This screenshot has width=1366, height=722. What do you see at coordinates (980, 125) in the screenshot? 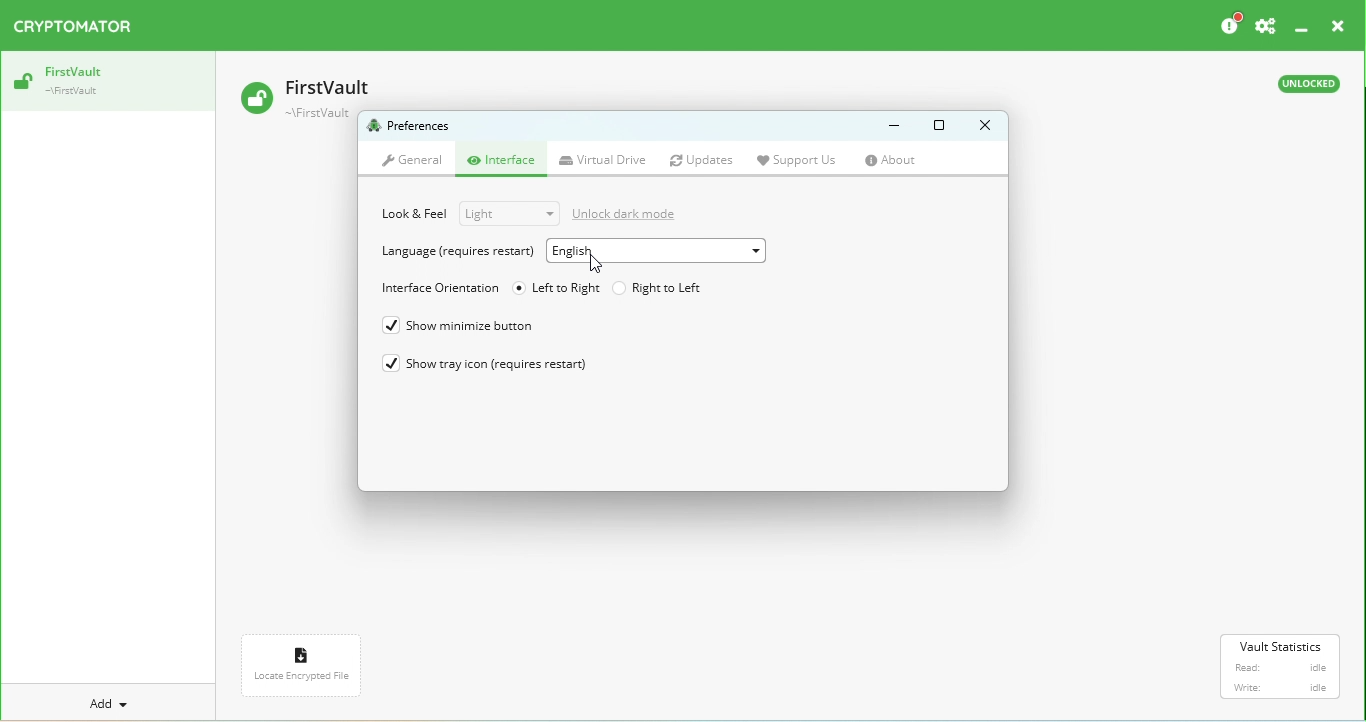
I see `Close` at bounding box center [980, 125].